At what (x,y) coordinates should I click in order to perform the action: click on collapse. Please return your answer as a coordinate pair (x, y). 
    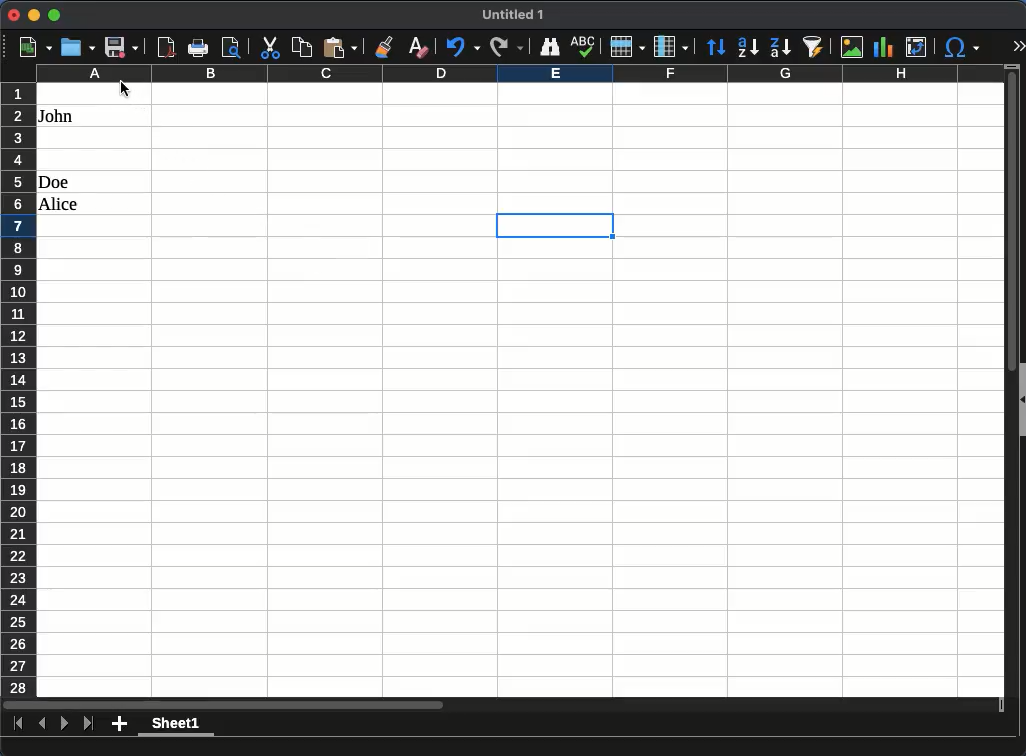
    Looking at the image, I should click on (1020, 400).